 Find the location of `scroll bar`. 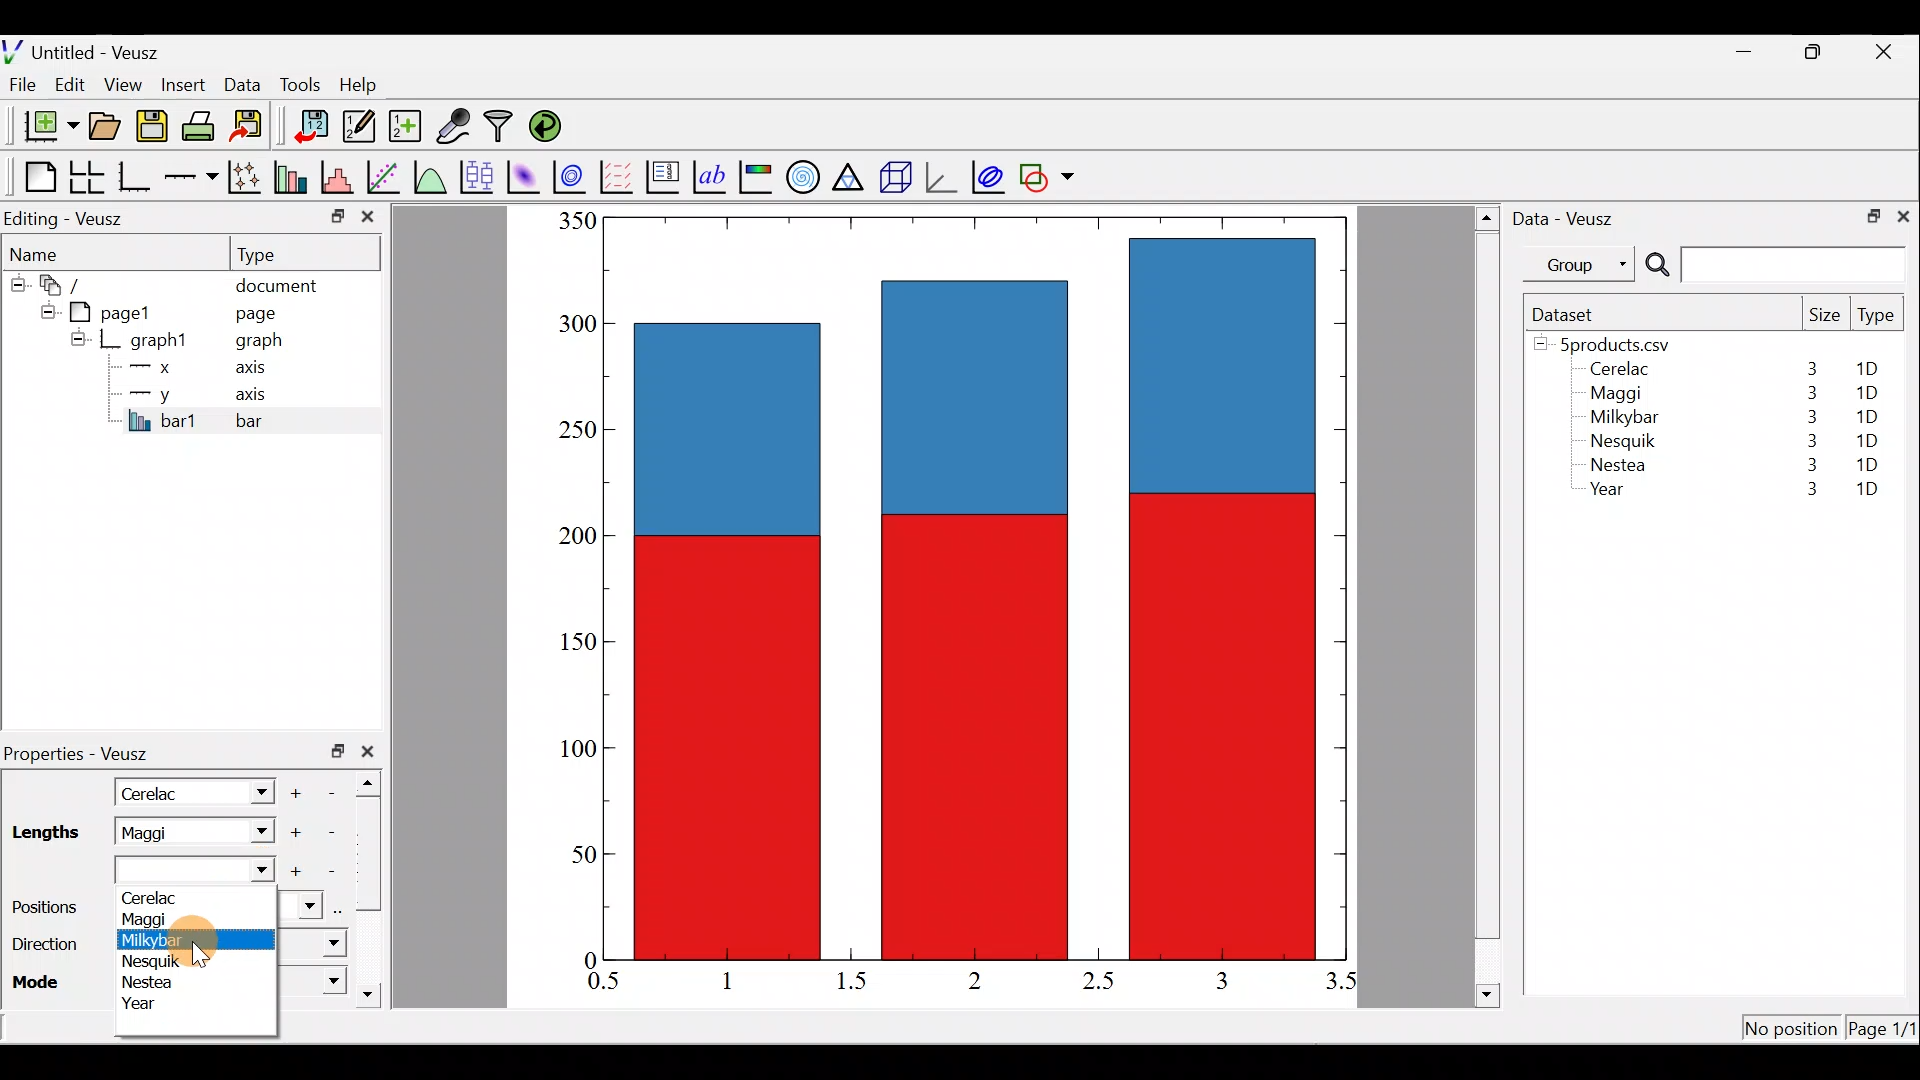

scroll bar is located at coordinates (1488, 603).